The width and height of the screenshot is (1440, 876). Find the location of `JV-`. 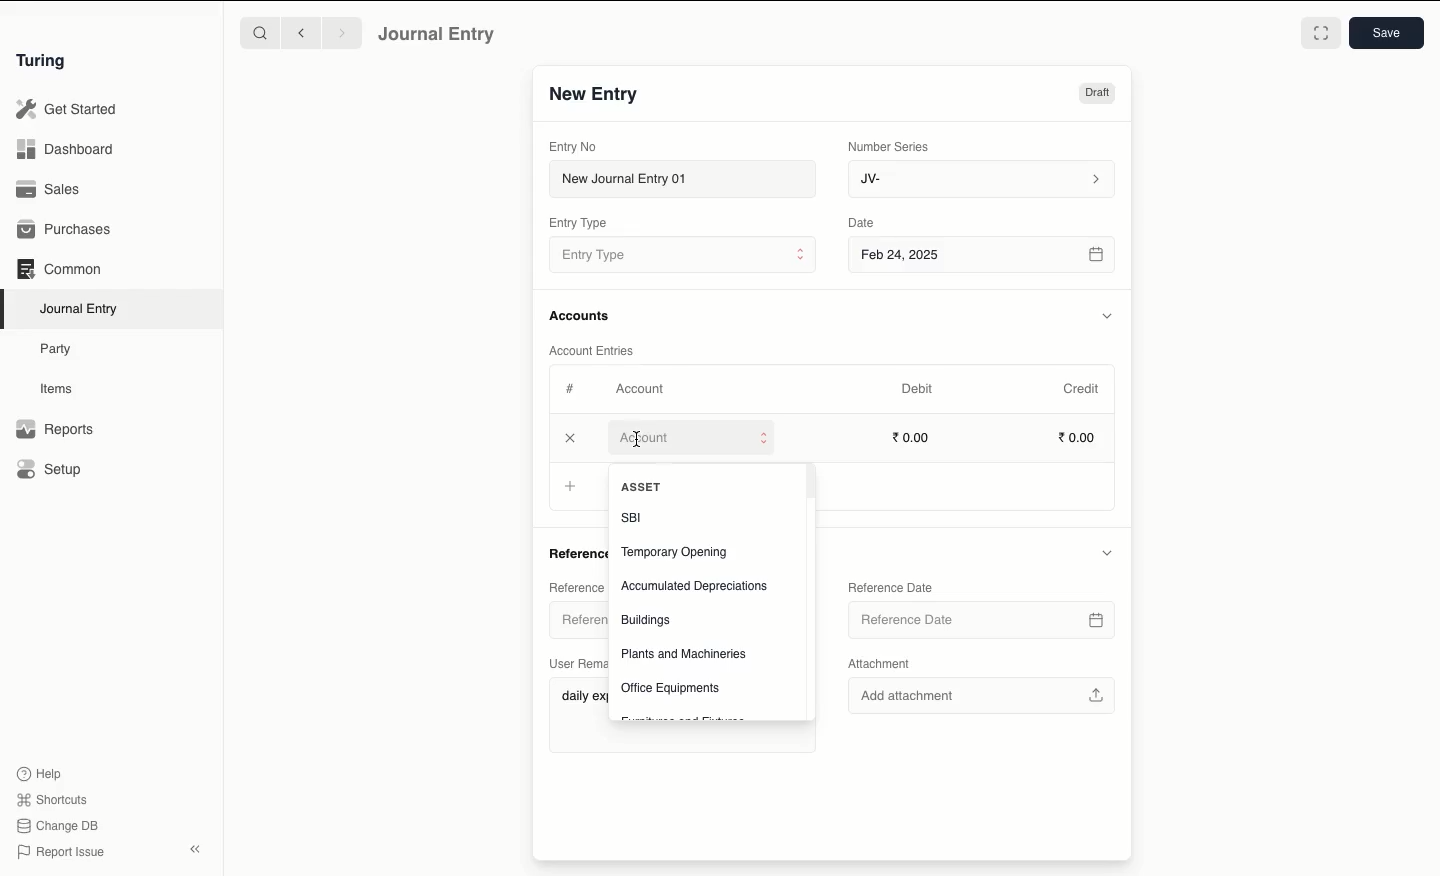

JV- is located at coordinates (983, 180).